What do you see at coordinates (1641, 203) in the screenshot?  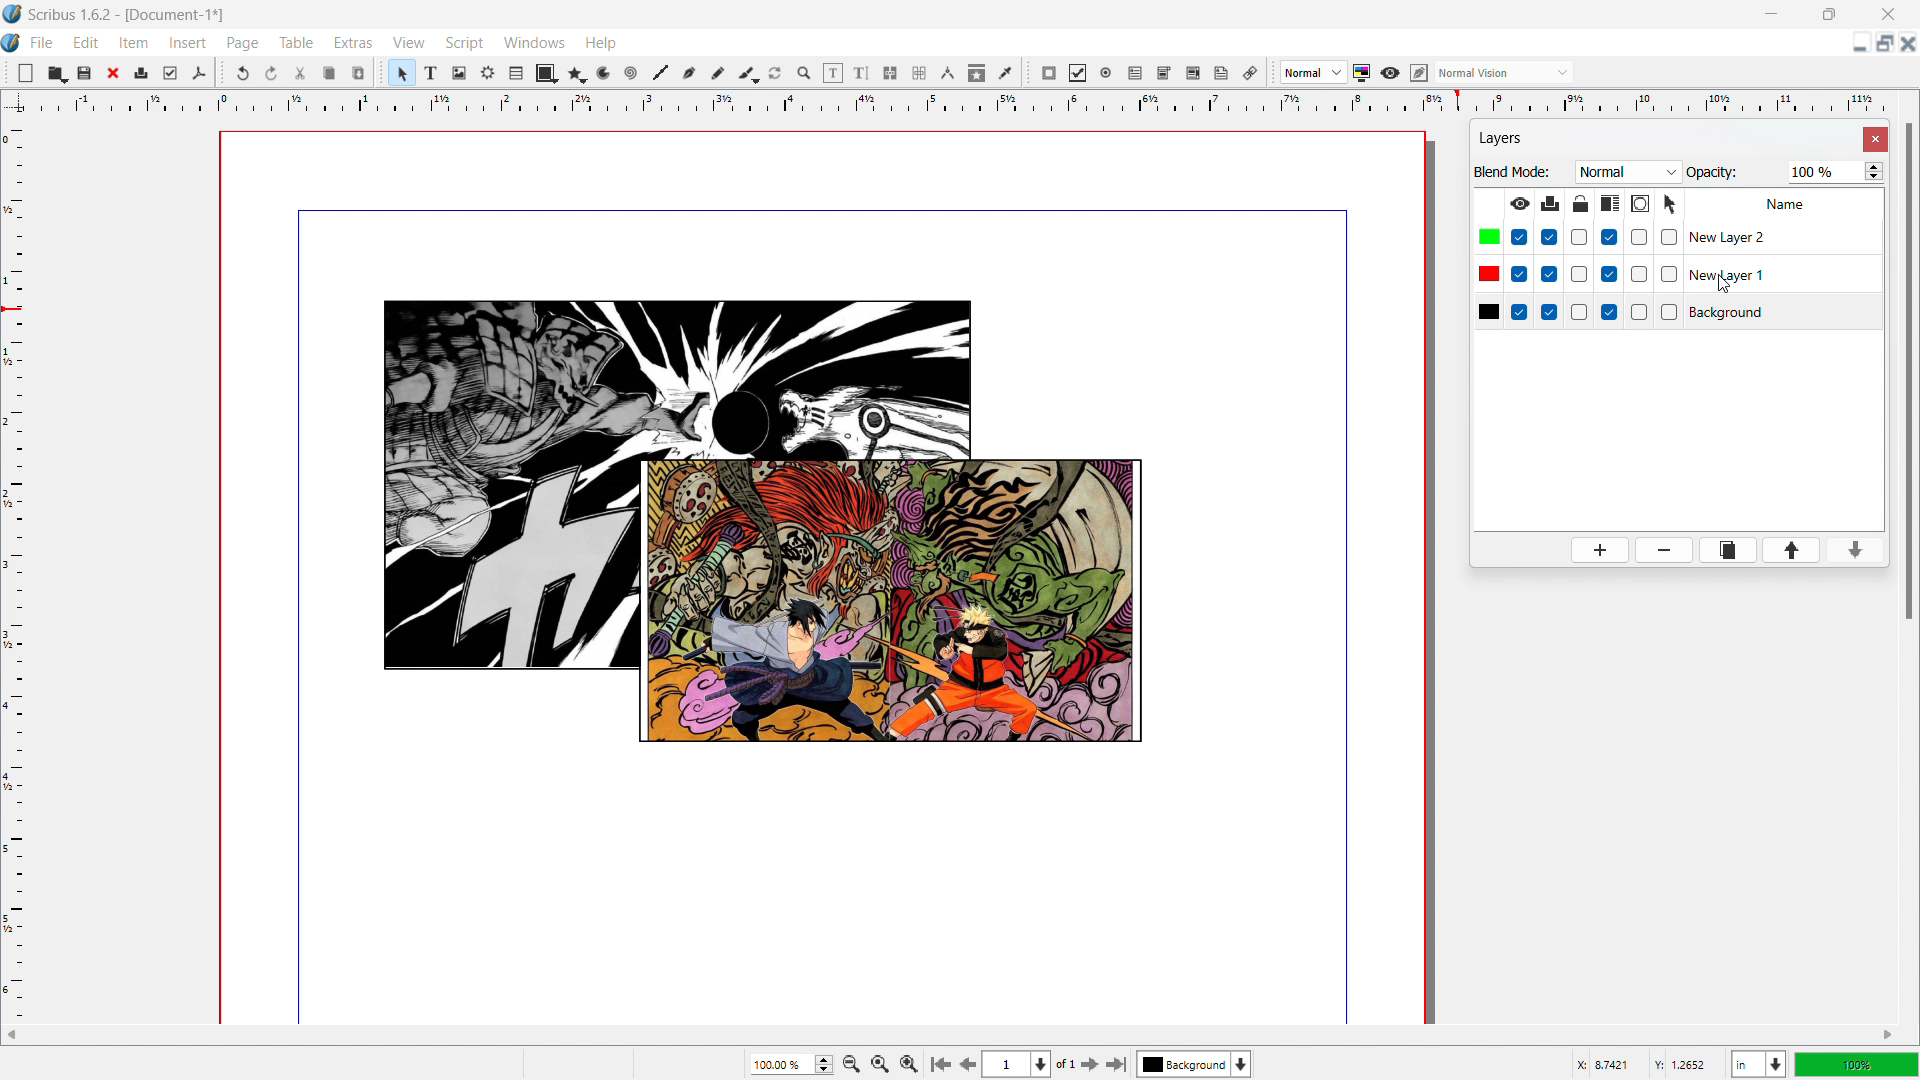 I see `outline layer` at bounding box center [1641, 203].